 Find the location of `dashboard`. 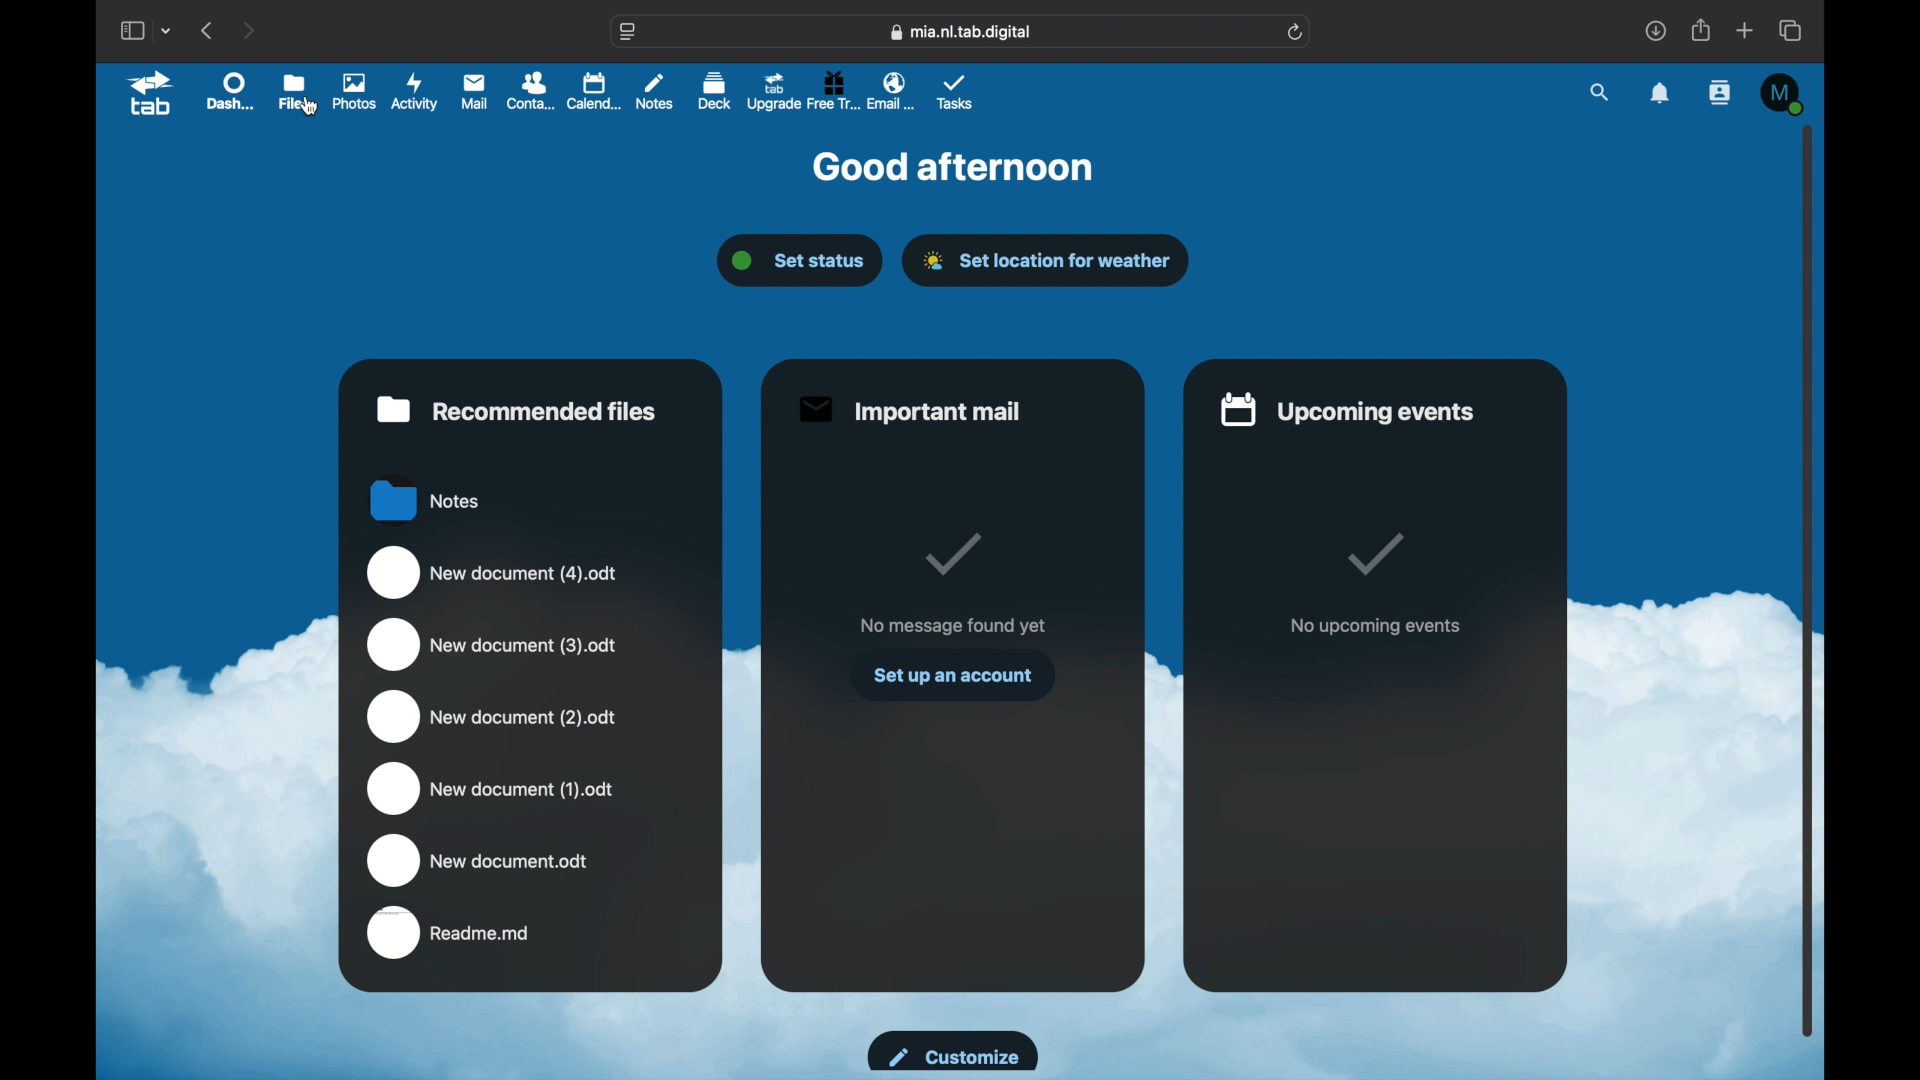

dashboard is located at coordinates (233, 92).